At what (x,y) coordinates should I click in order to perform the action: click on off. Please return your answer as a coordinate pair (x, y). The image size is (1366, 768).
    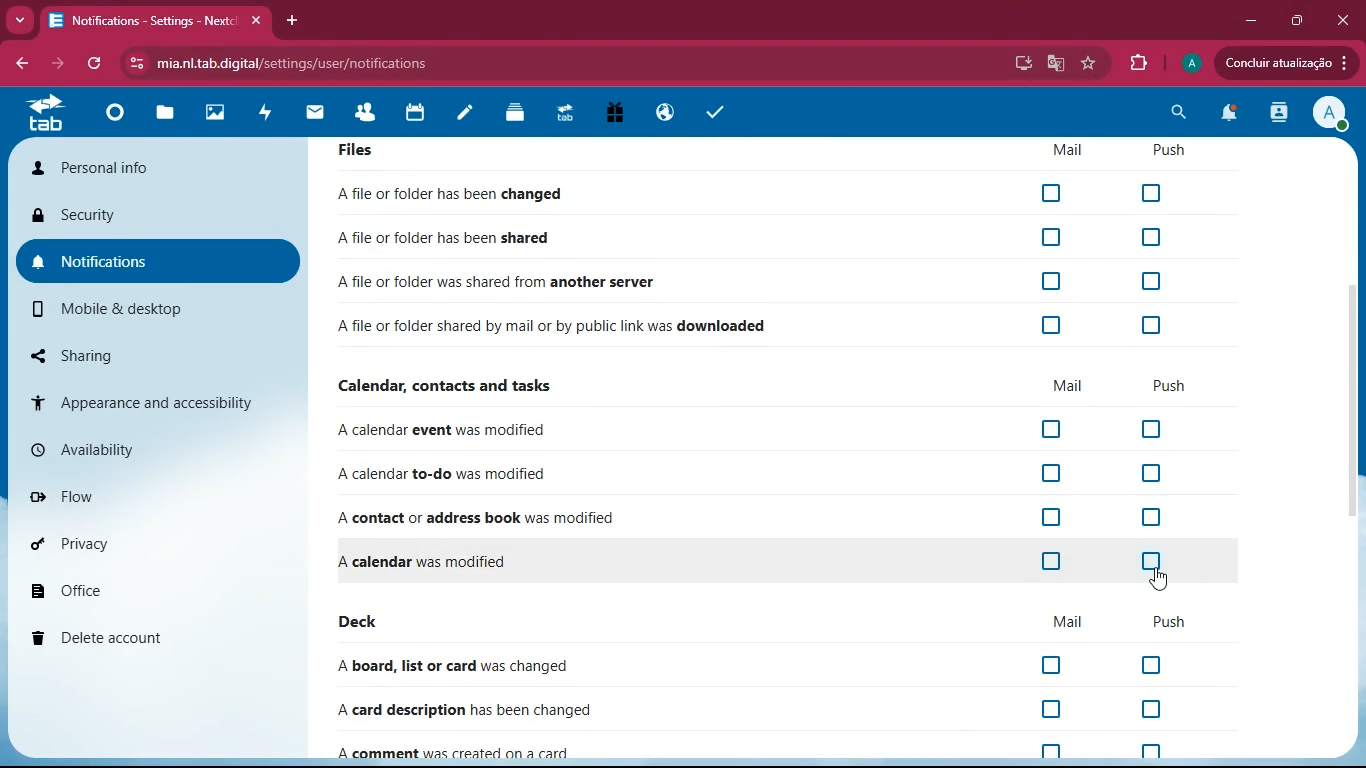
    Looking at the image, I should click on (1052, 563).